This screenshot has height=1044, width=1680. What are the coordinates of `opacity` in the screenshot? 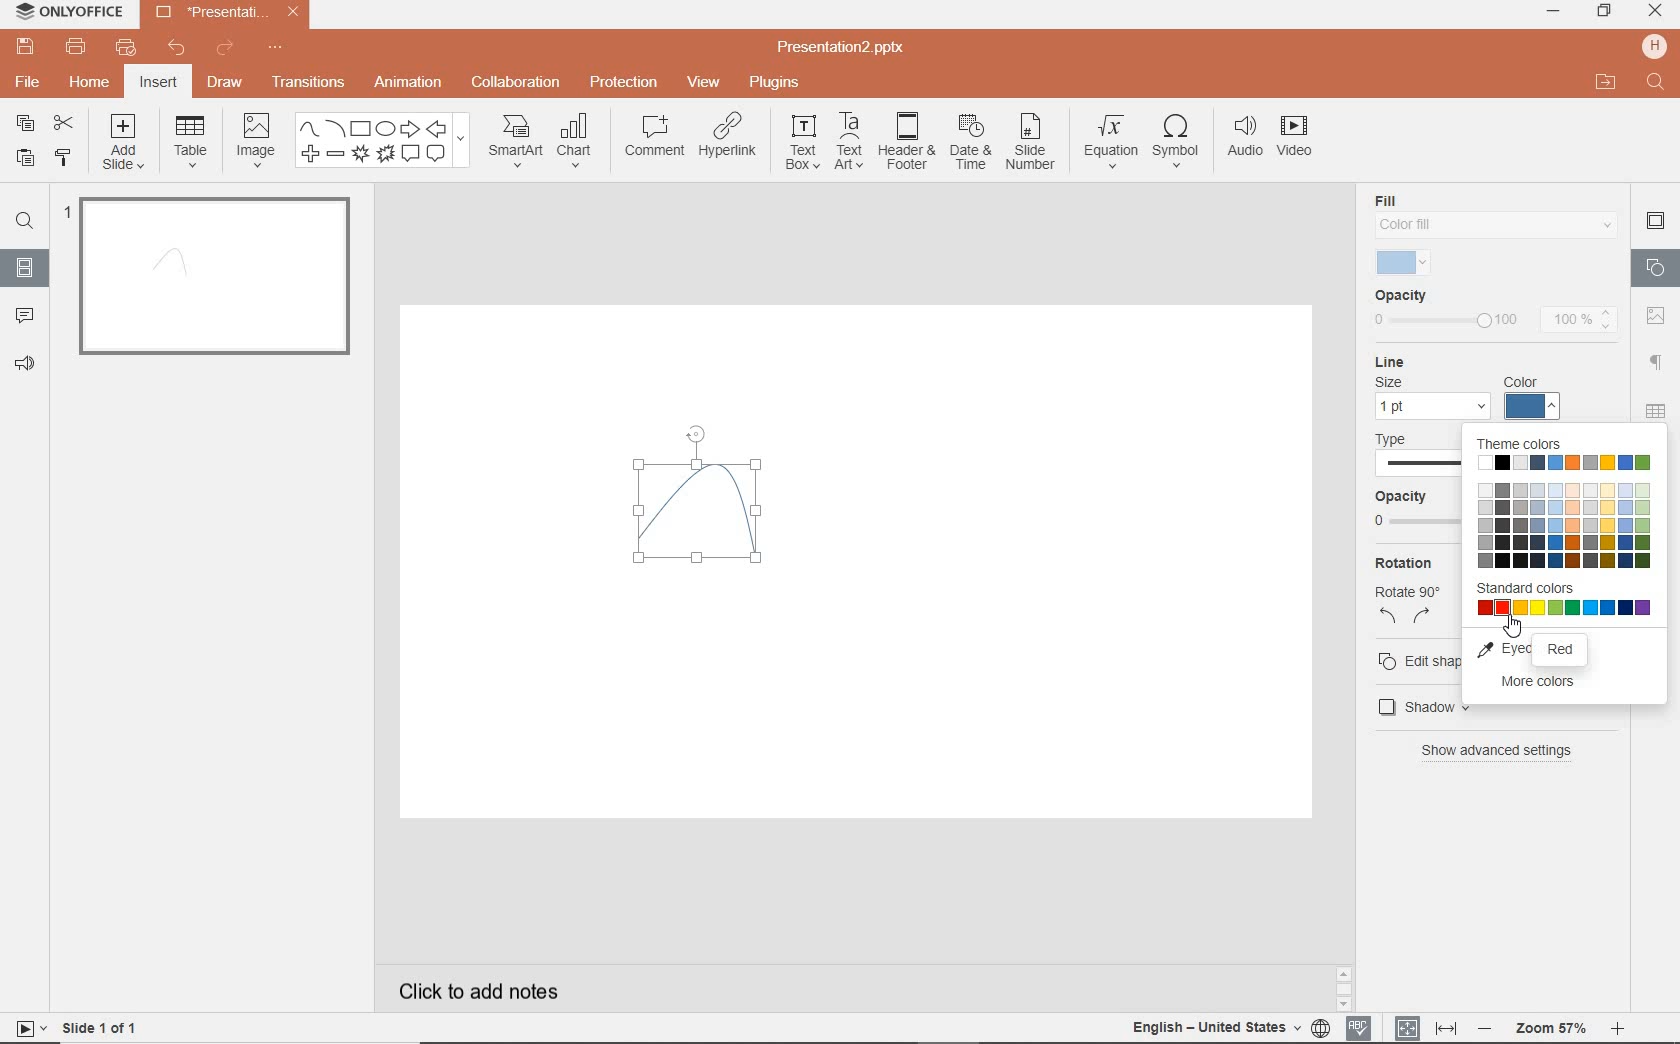 It's located at (1444, 312).